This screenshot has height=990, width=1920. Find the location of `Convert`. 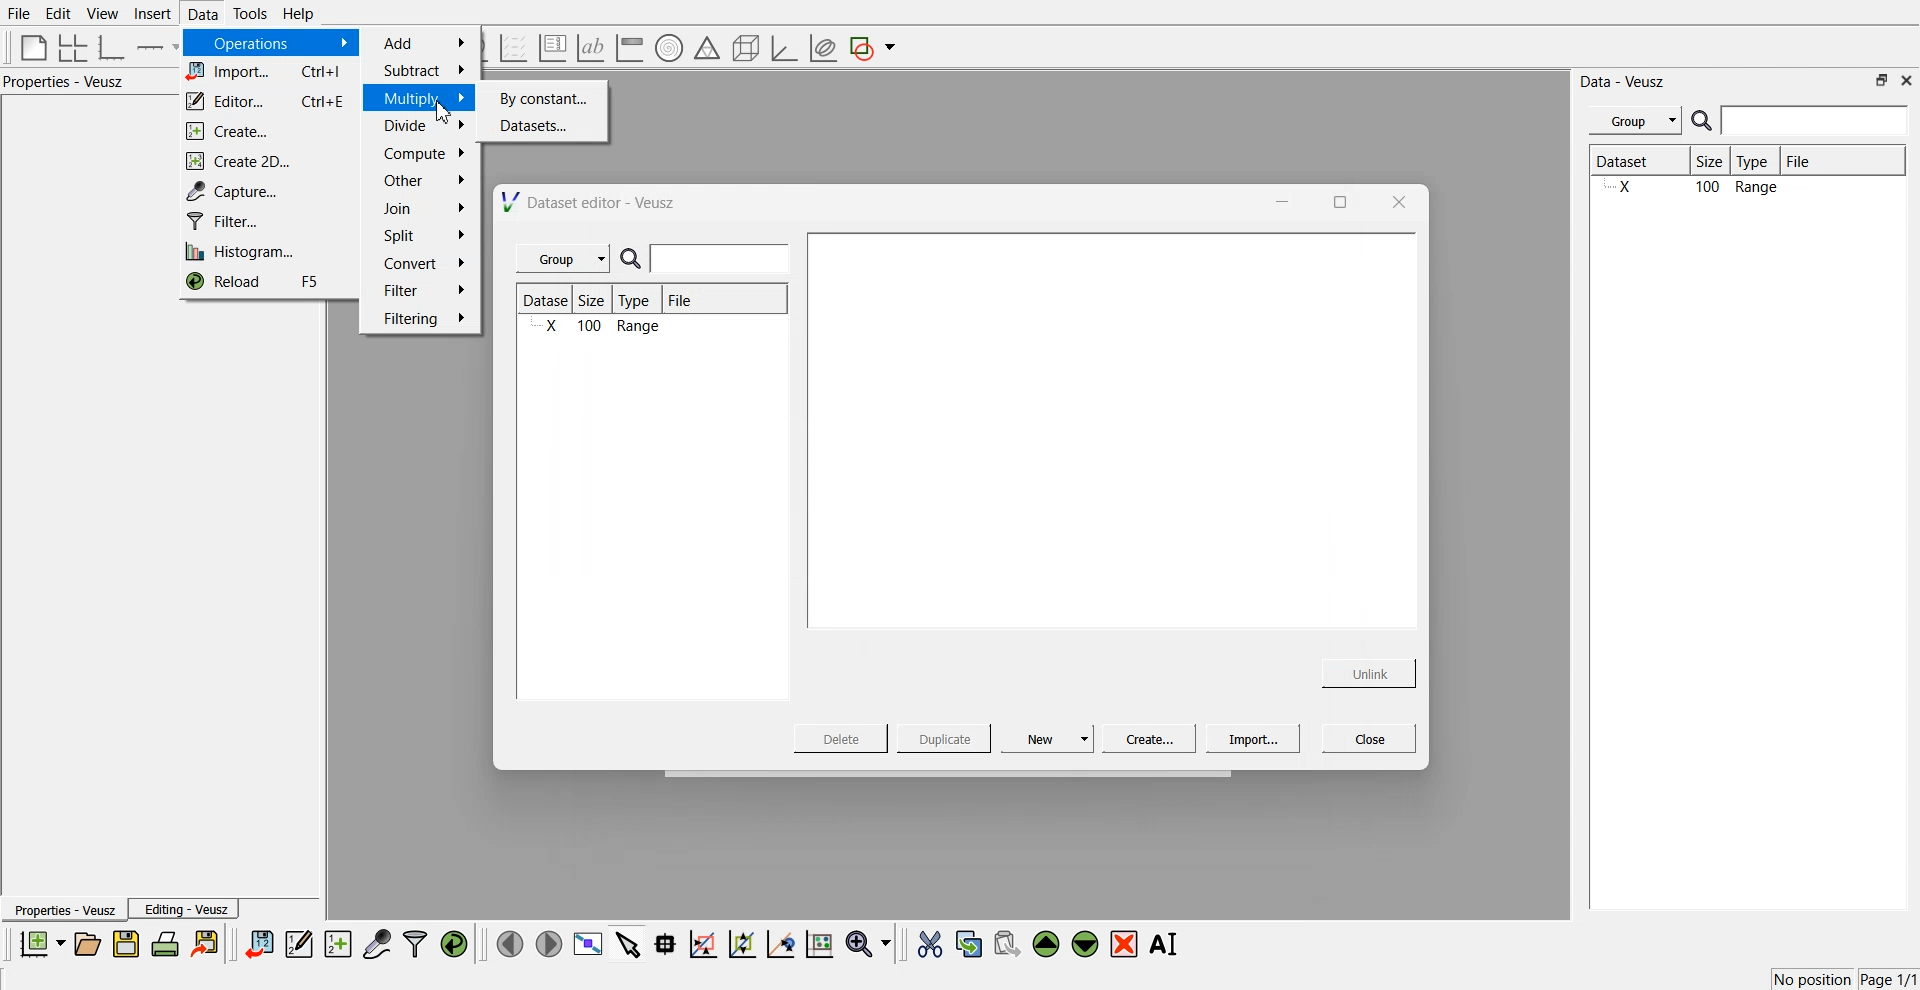

Convert is located at coordinates (422, 263).